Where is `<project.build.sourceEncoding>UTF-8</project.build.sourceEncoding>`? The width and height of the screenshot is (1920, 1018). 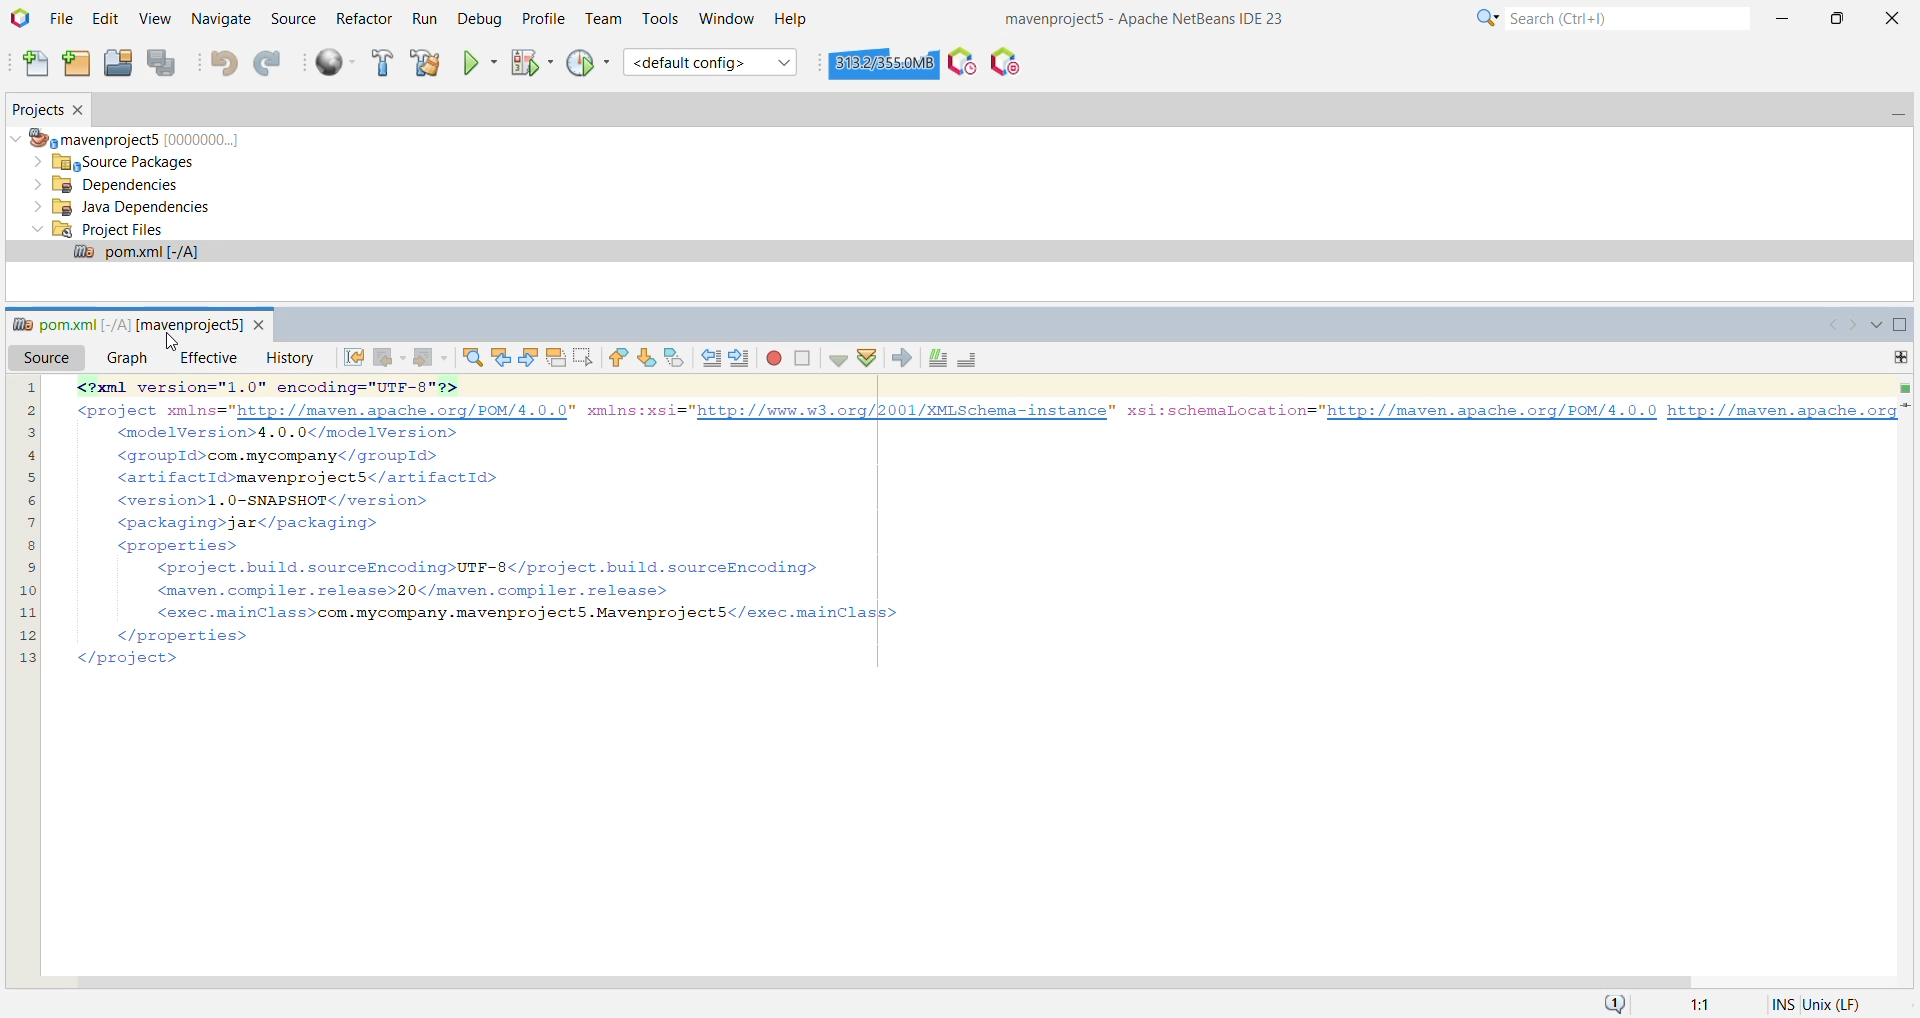 <project.build.sourceEncoding>UTF-8</project.build.sourceEncoding> is located at coordinates (494, 566).